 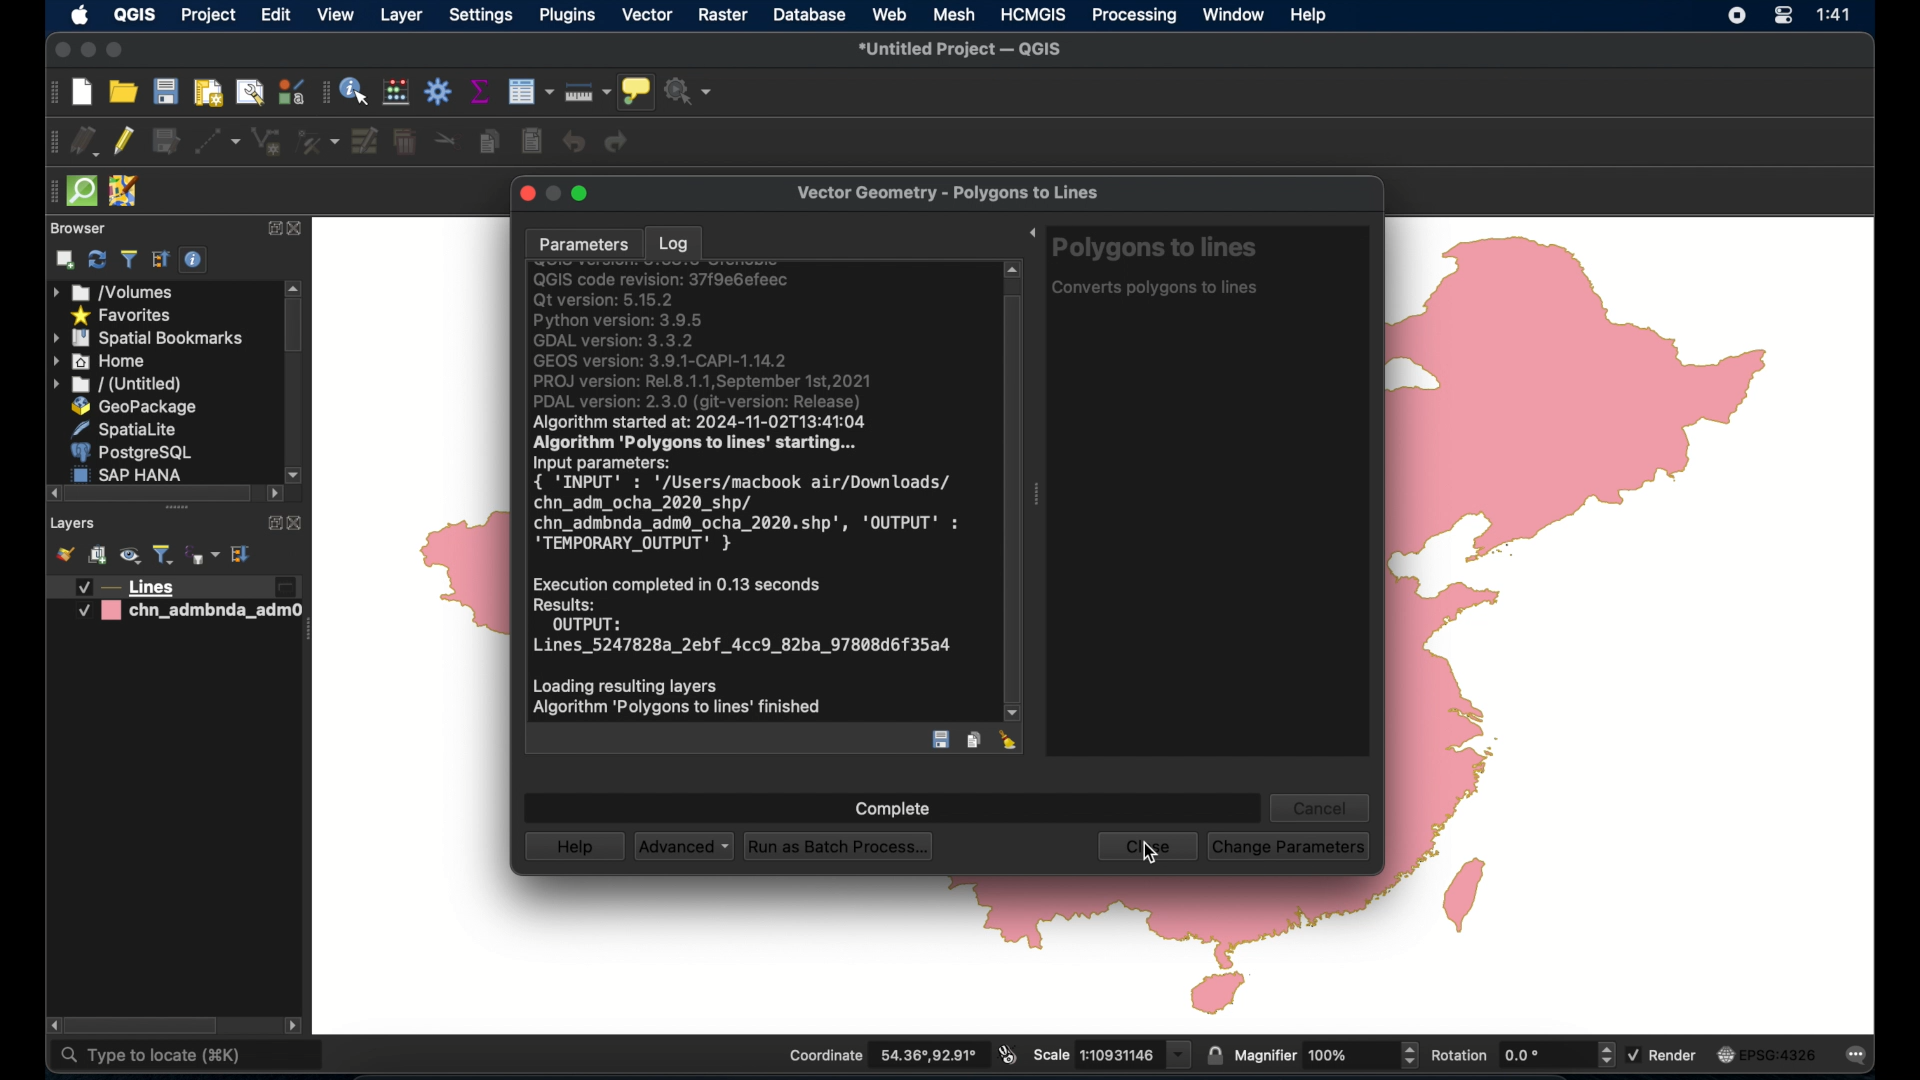 What do you see at coordinates (114, 292) in the screenshot?
I see `volumes` at bounding box center [114, 292].